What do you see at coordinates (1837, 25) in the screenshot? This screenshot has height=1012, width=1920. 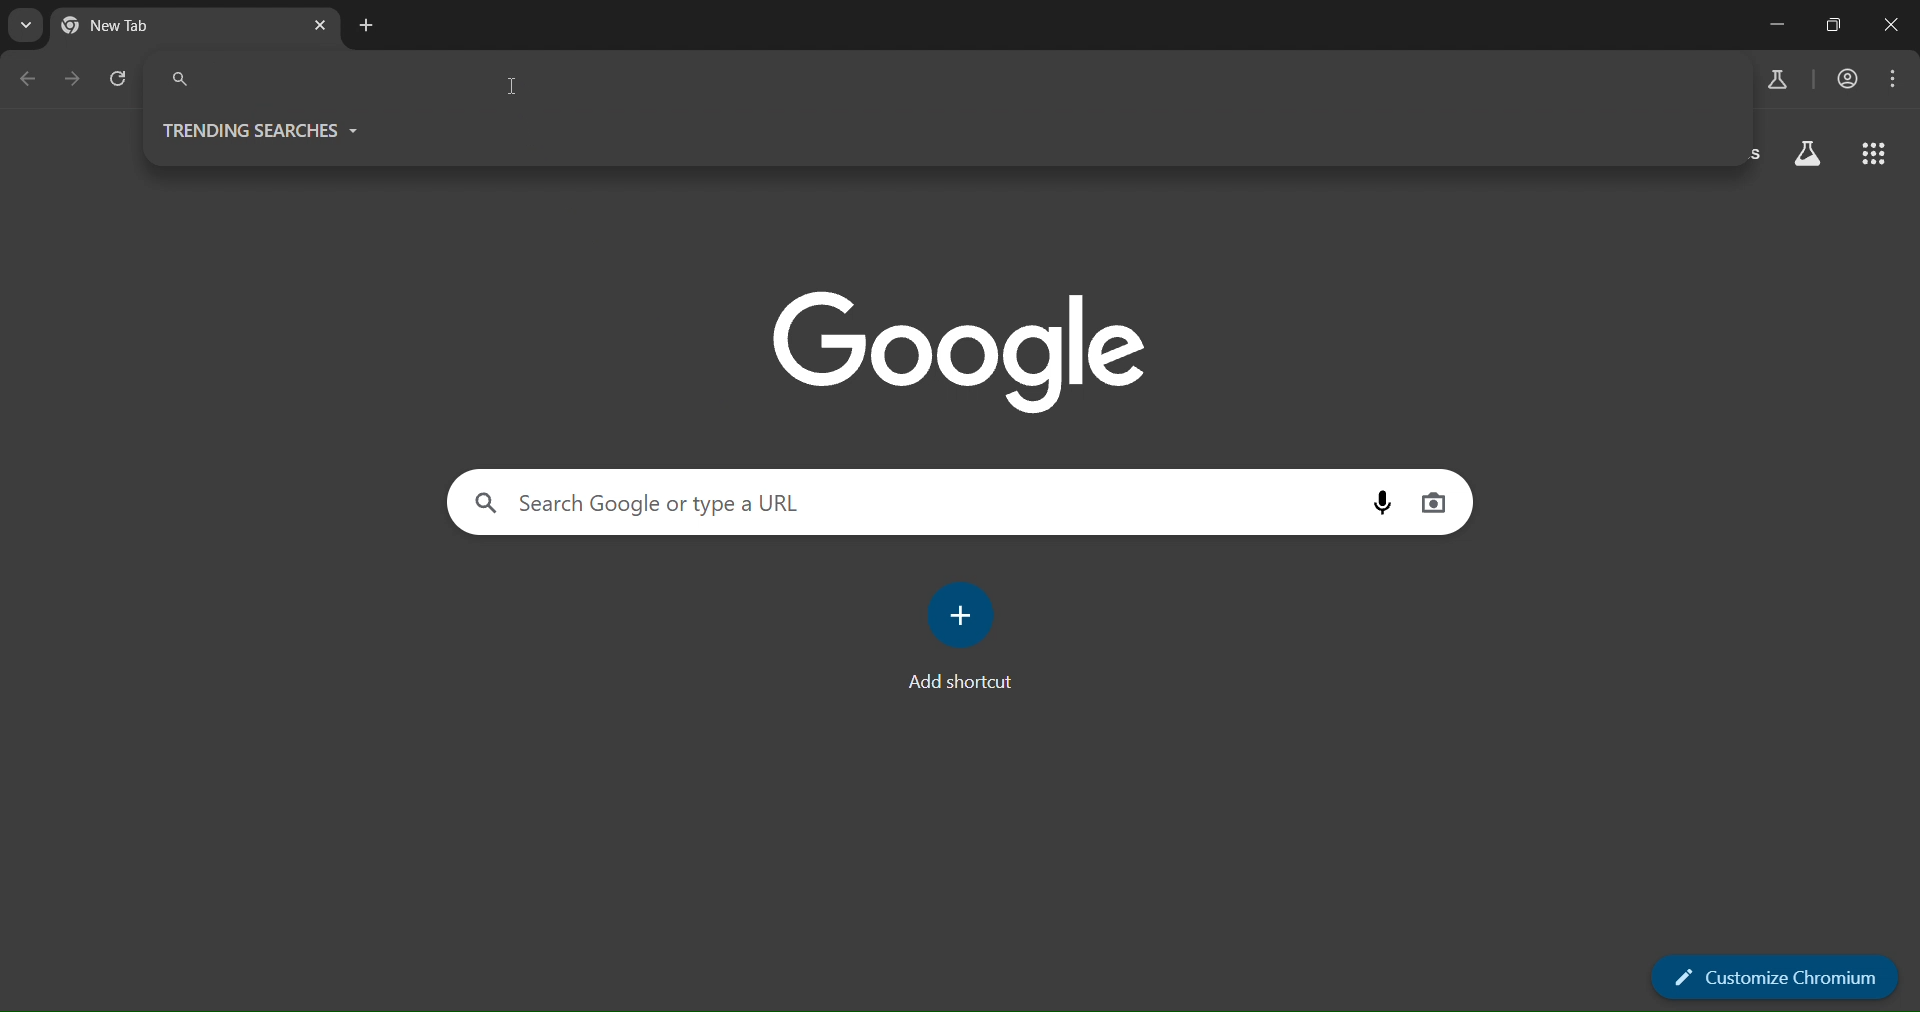 I see `restore down` at bounding box center [1837, 25].